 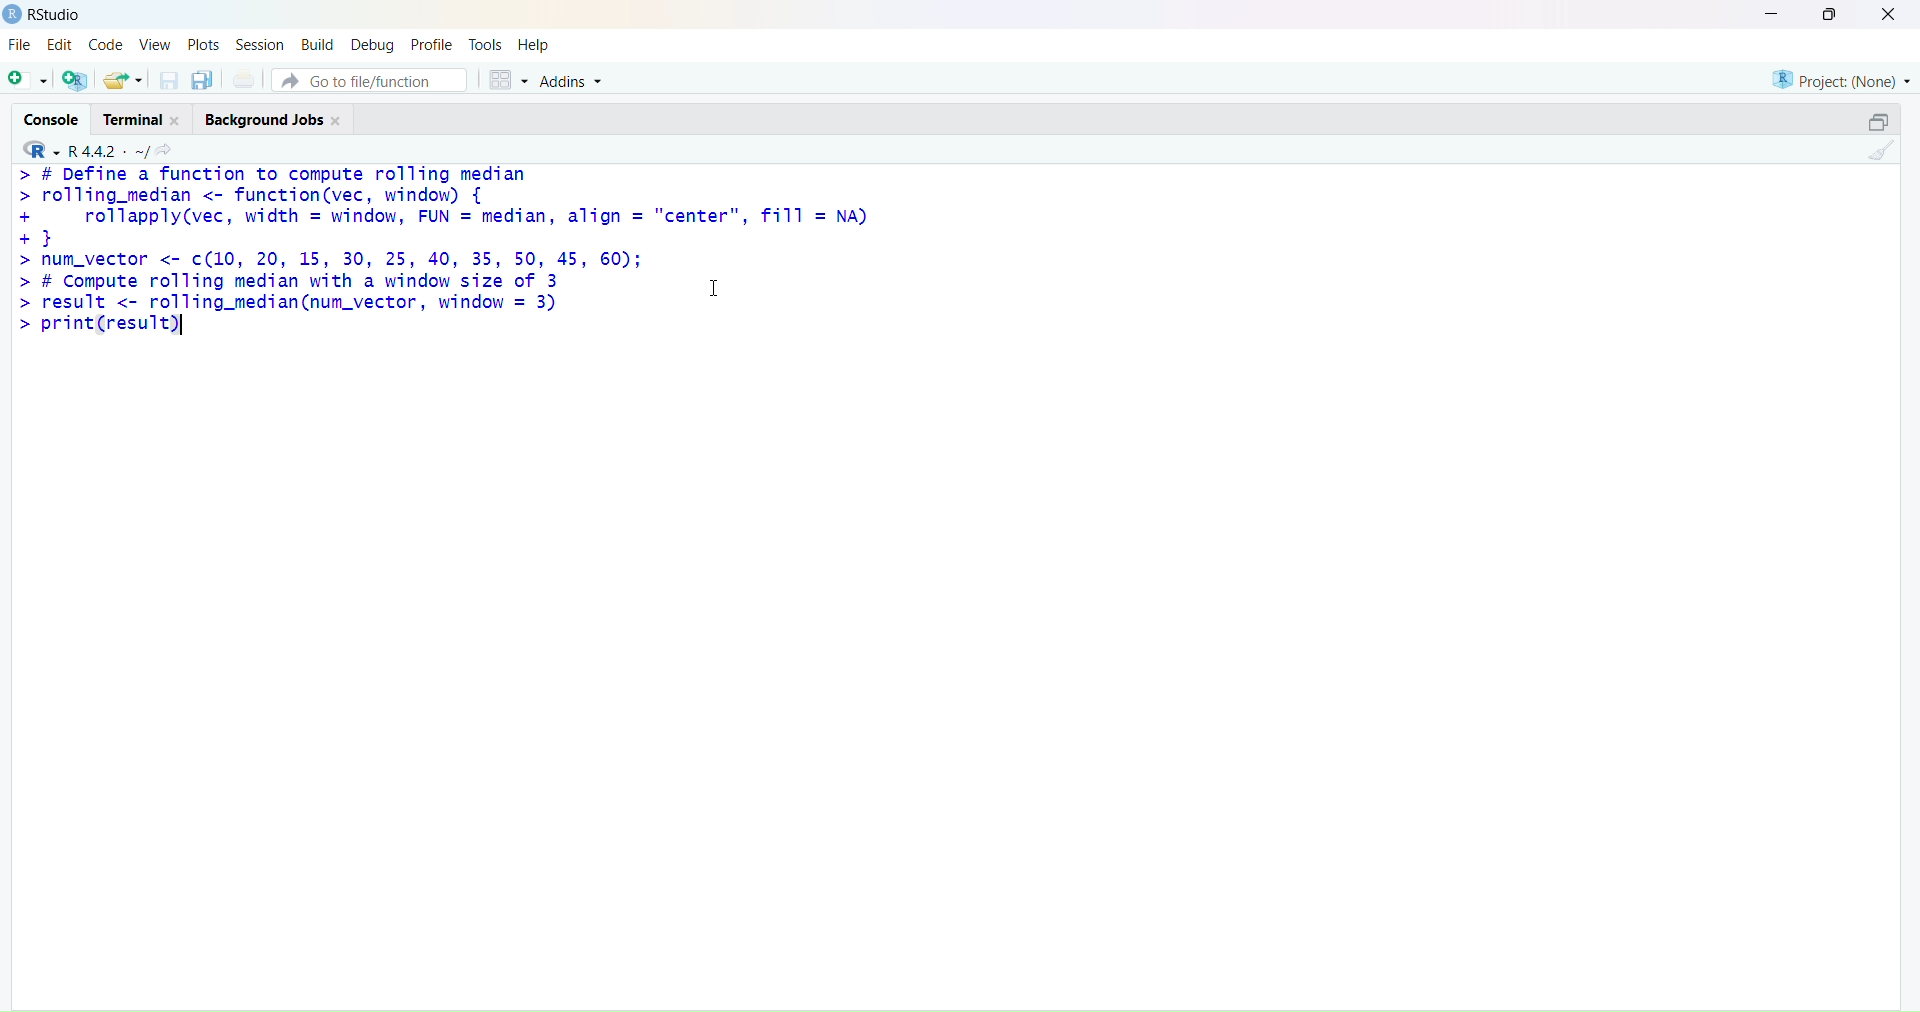 I want to click on print, so click(x=244, y=79).